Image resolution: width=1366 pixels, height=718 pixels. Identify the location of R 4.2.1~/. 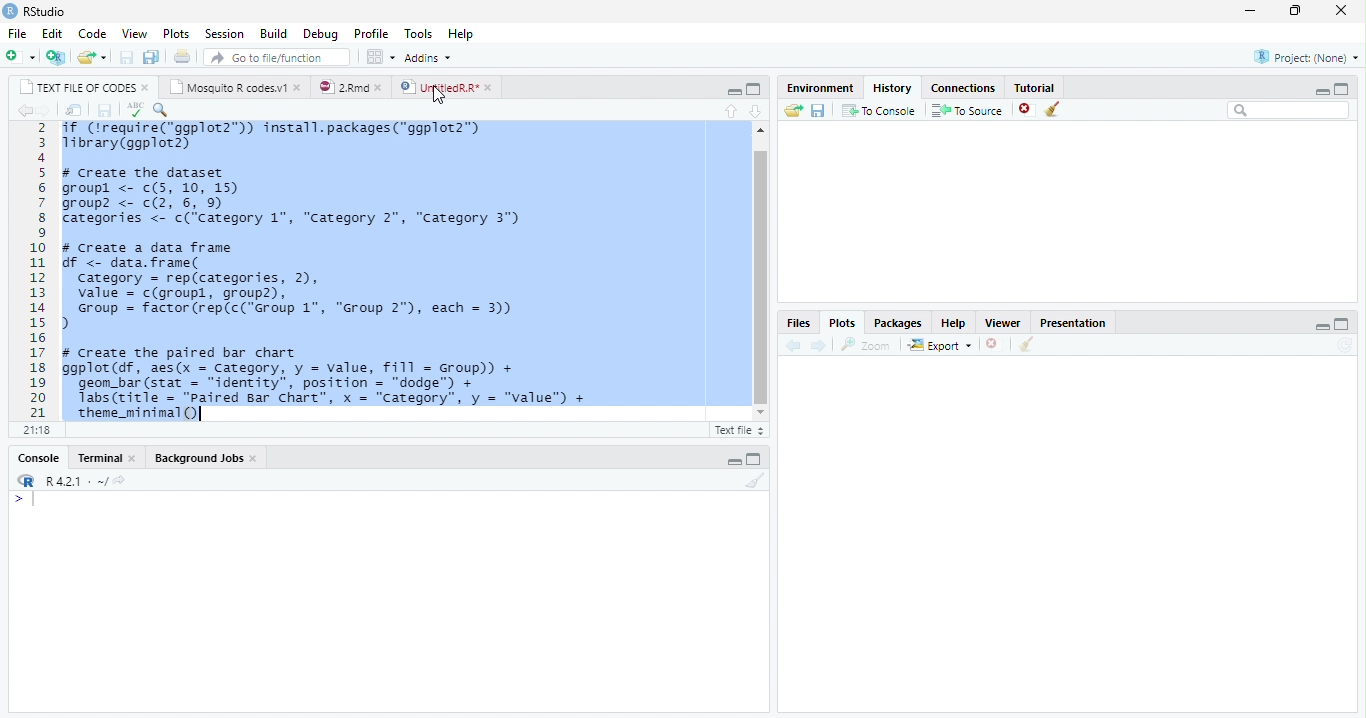
(75, 481).